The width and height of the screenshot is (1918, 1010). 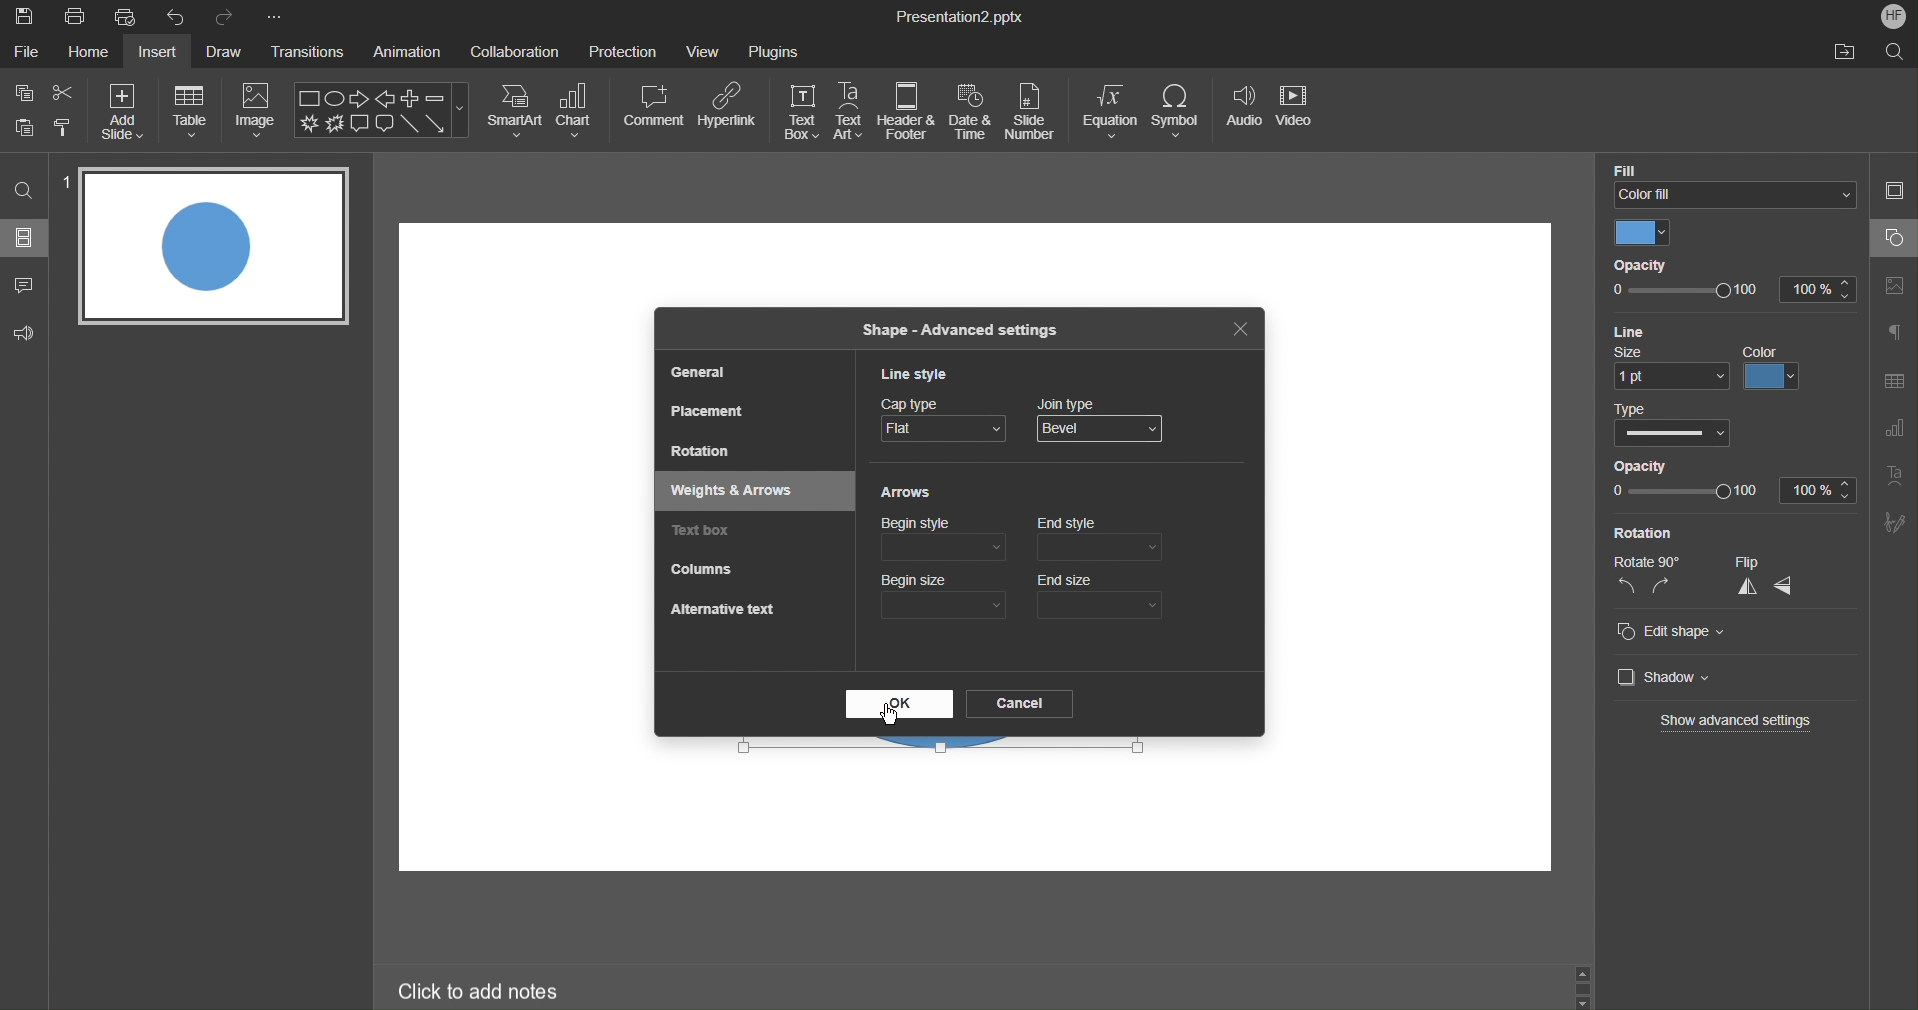 What do you see at coordinates (479, 990) in the screenshot?
I see `Click to add notes` at bounding box center [479, 990].